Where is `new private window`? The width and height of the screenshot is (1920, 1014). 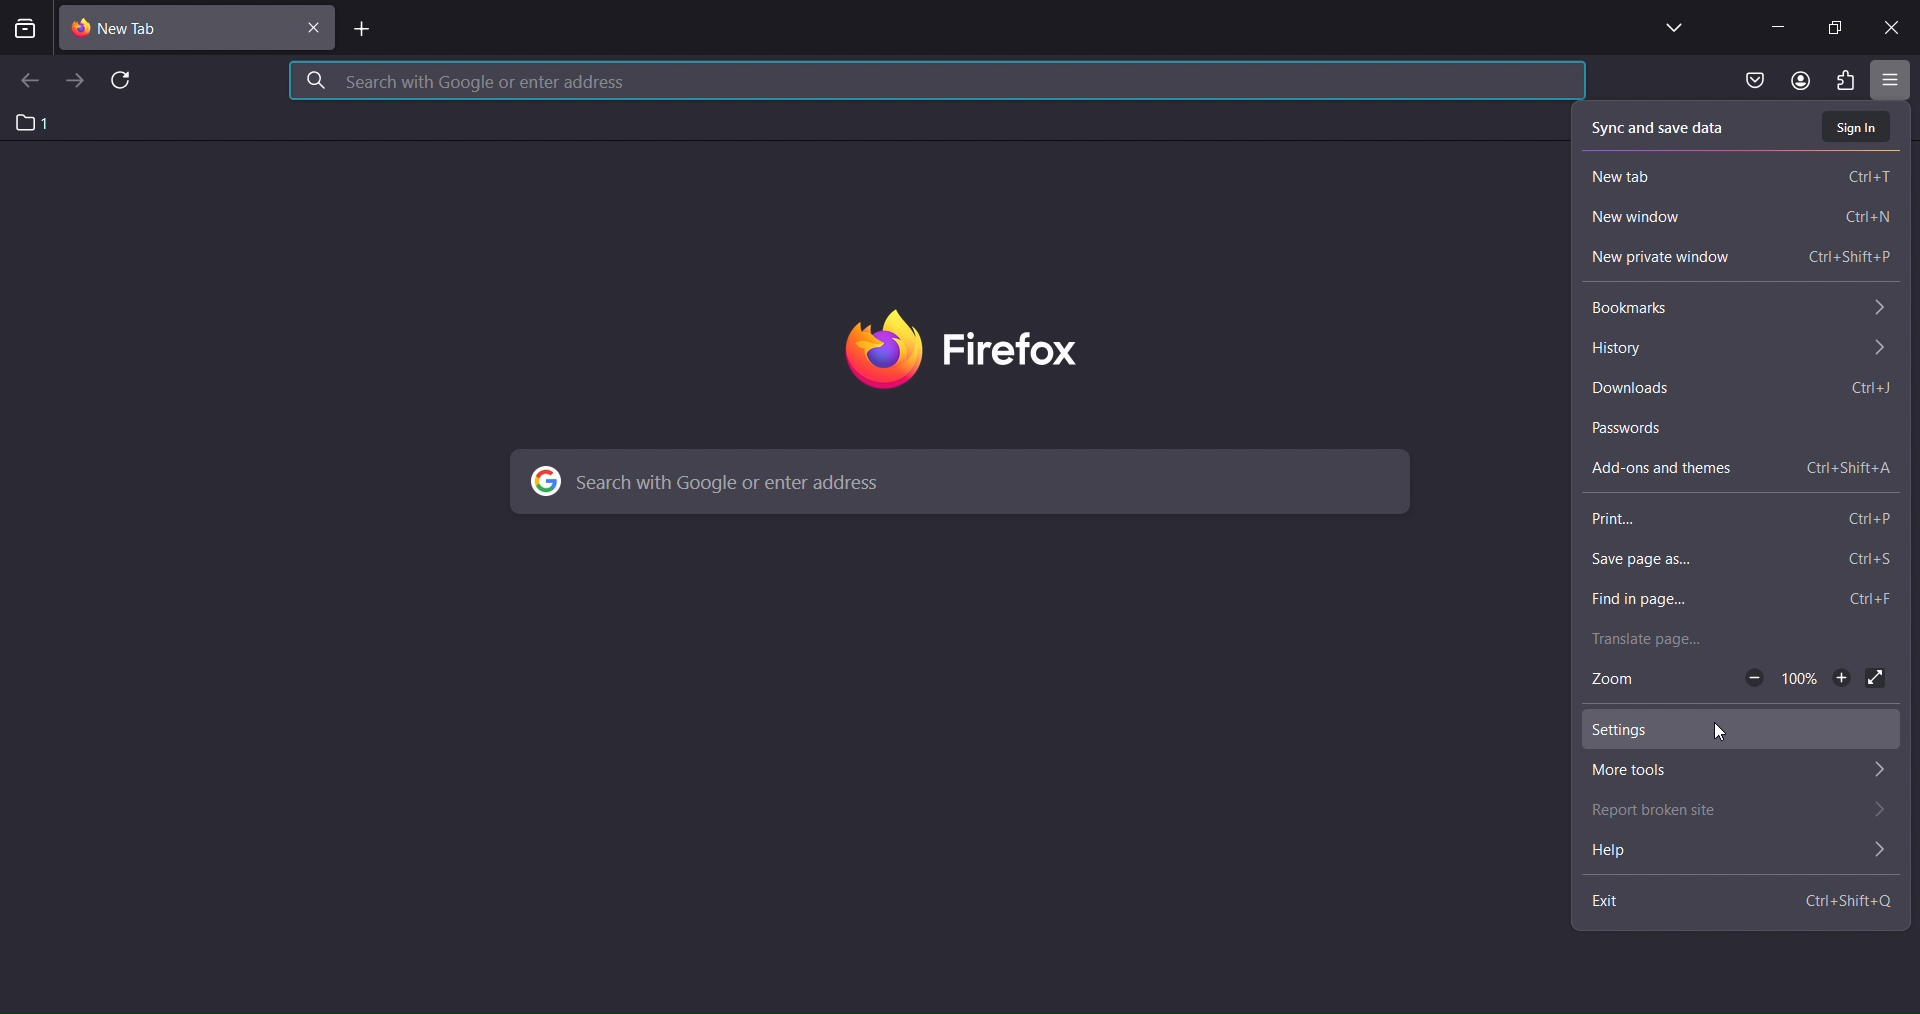 new private window is located at coordinates (1743, 256).